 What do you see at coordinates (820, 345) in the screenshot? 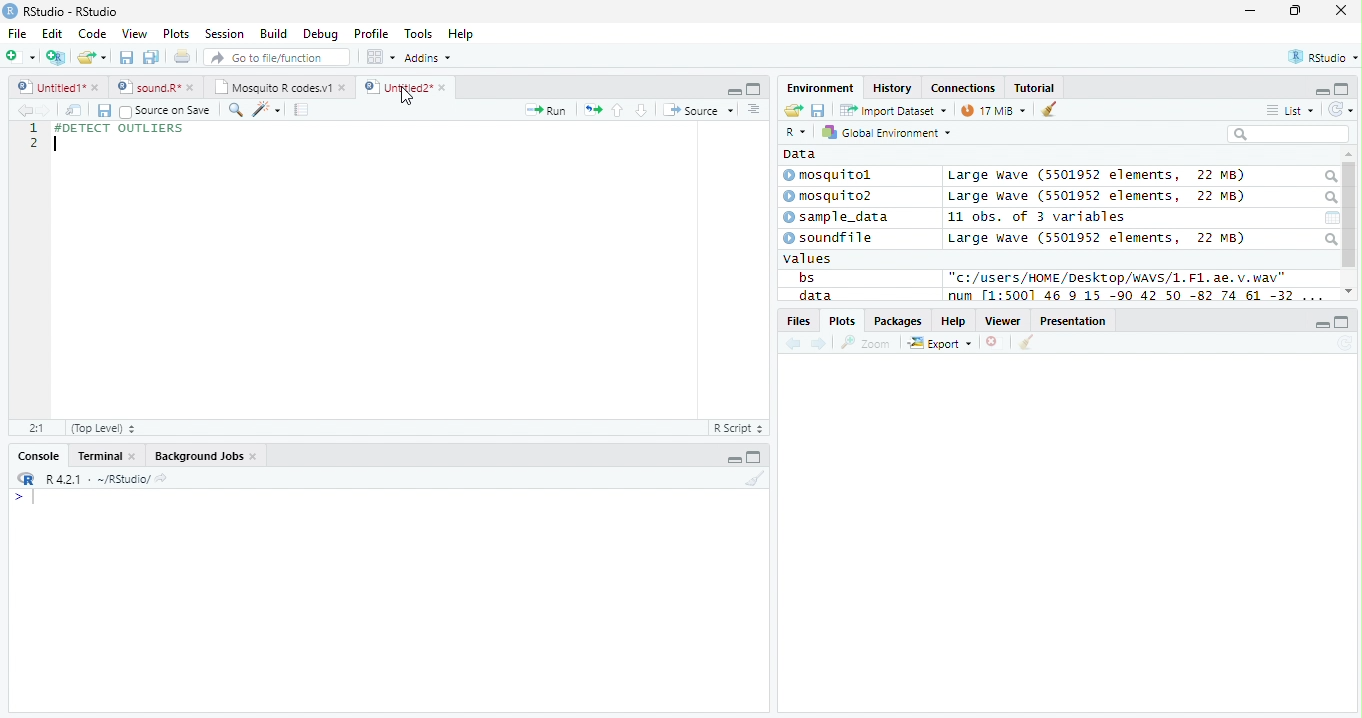
I see `go forward` at bounding box center [820, 345].